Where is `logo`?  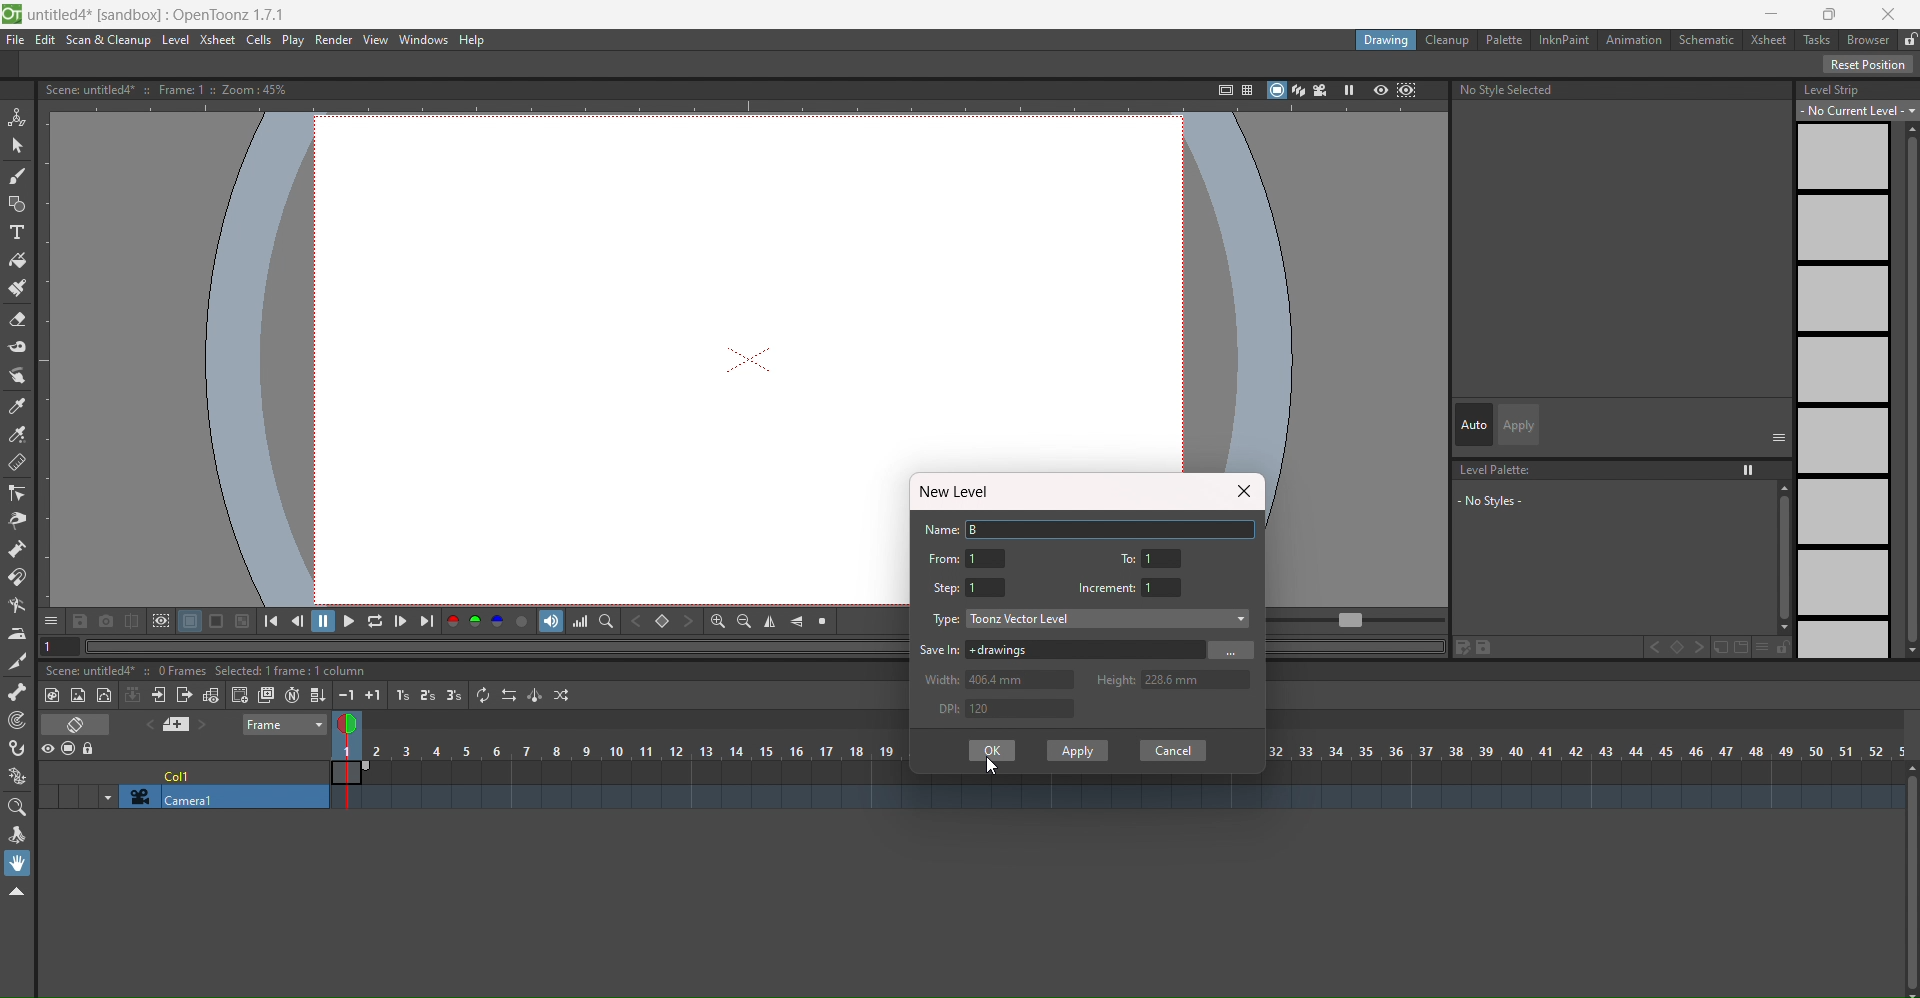 logo is located at coordinates (12, 15).